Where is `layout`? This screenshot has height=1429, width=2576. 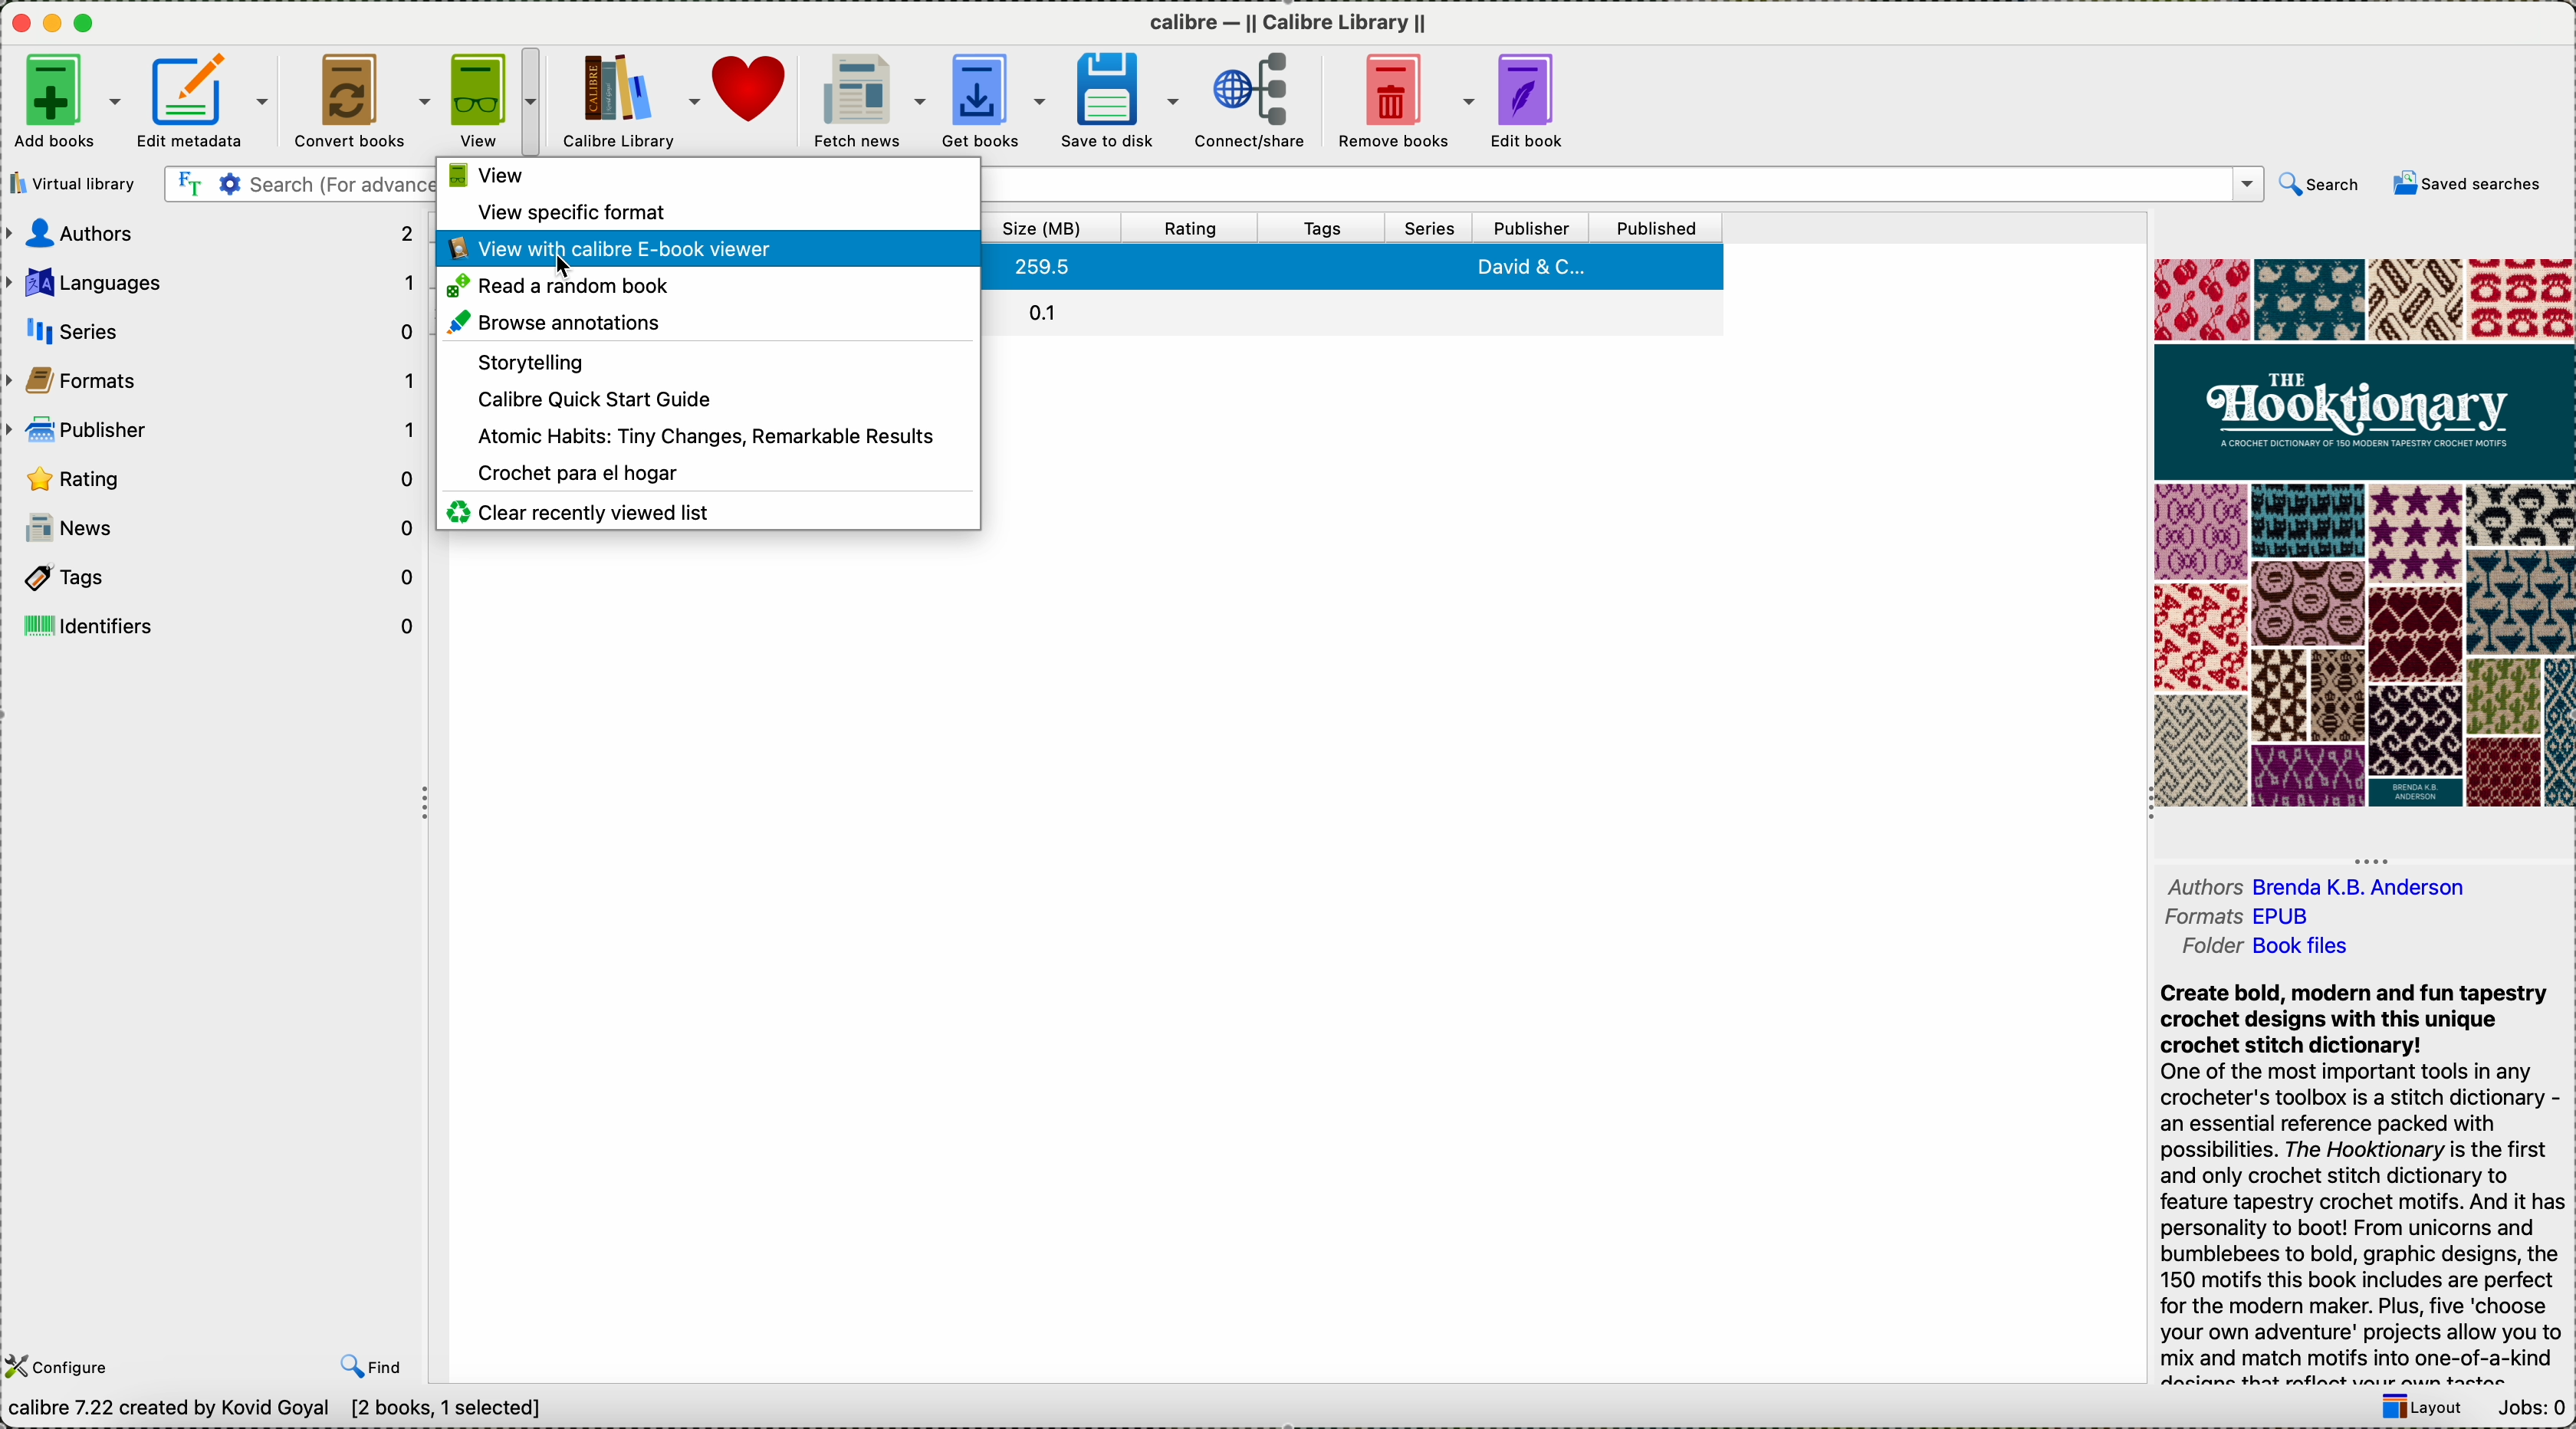 layout is located at coordinates (2415, 1410).